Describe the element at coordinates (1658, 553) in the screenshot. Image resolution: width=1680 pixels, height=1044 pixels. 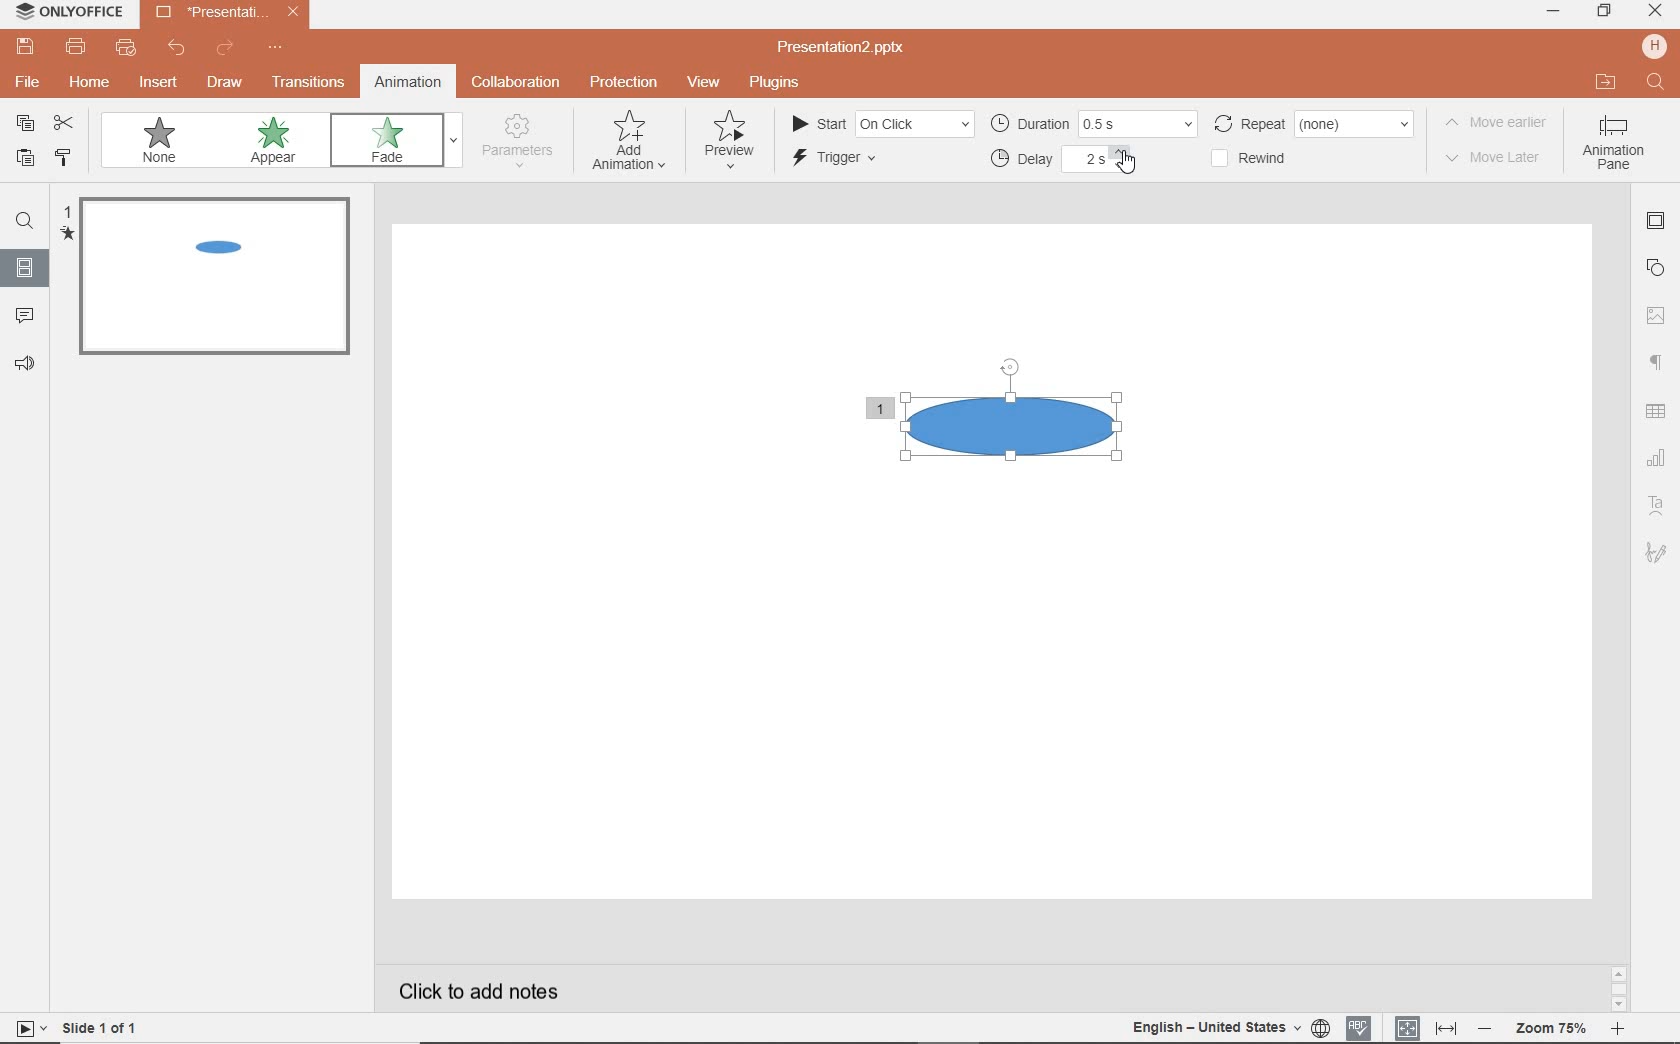
I see `signature` at that location.